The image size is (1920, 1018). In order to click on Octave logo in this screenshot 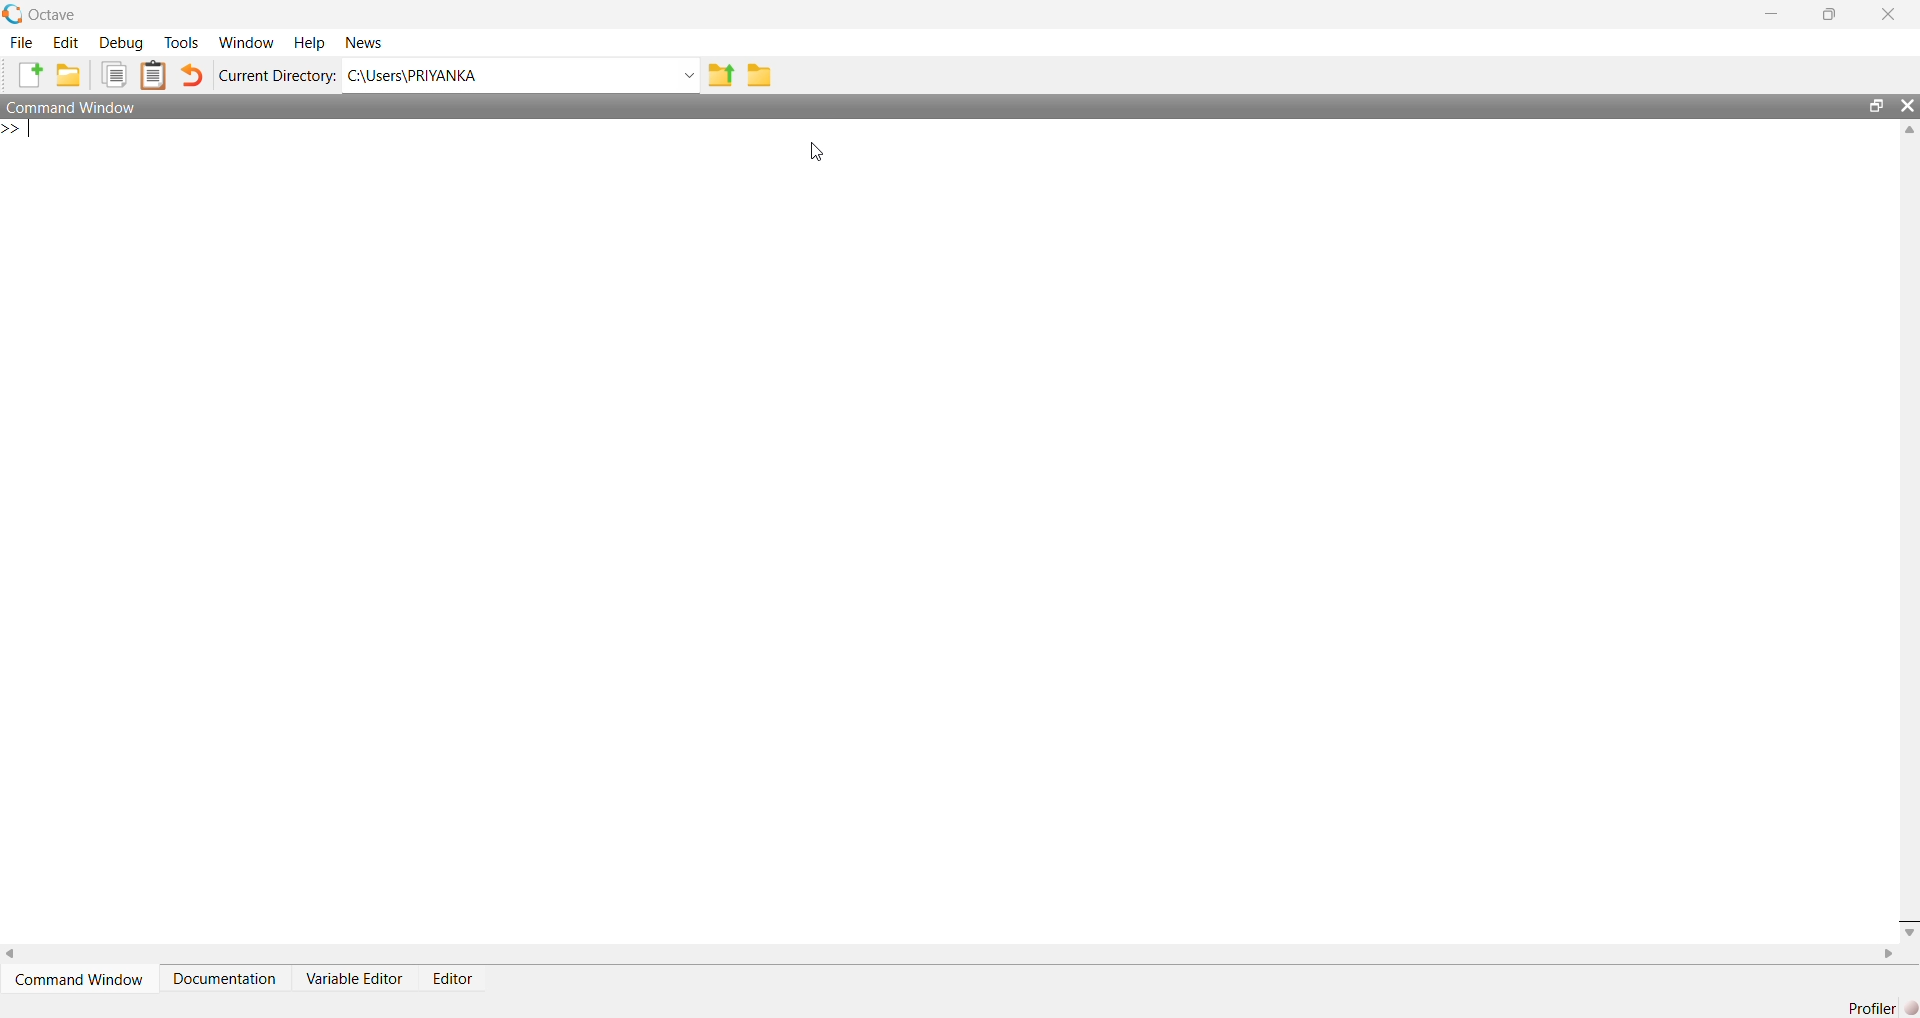, I will do `click(12, 13)`.